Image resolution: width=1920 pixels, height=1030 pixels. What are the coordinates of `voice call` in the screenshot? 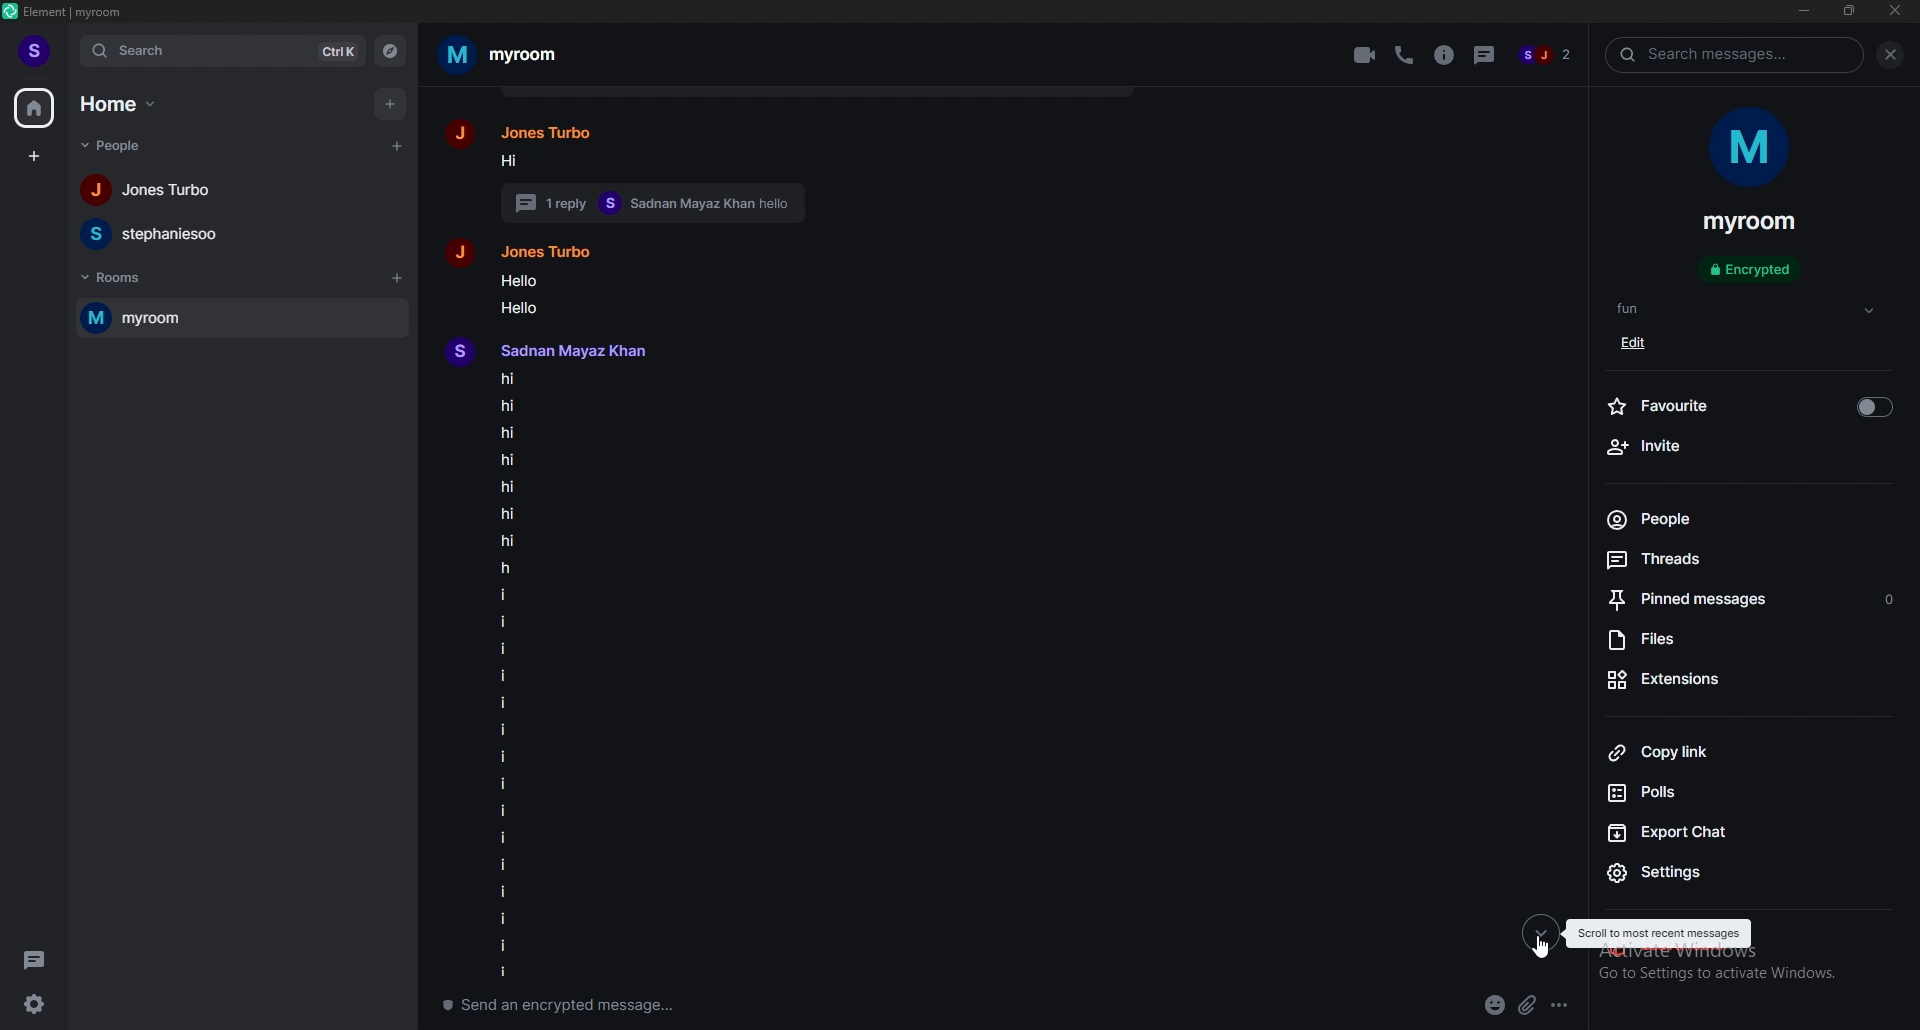 It's located at (1404, 54).